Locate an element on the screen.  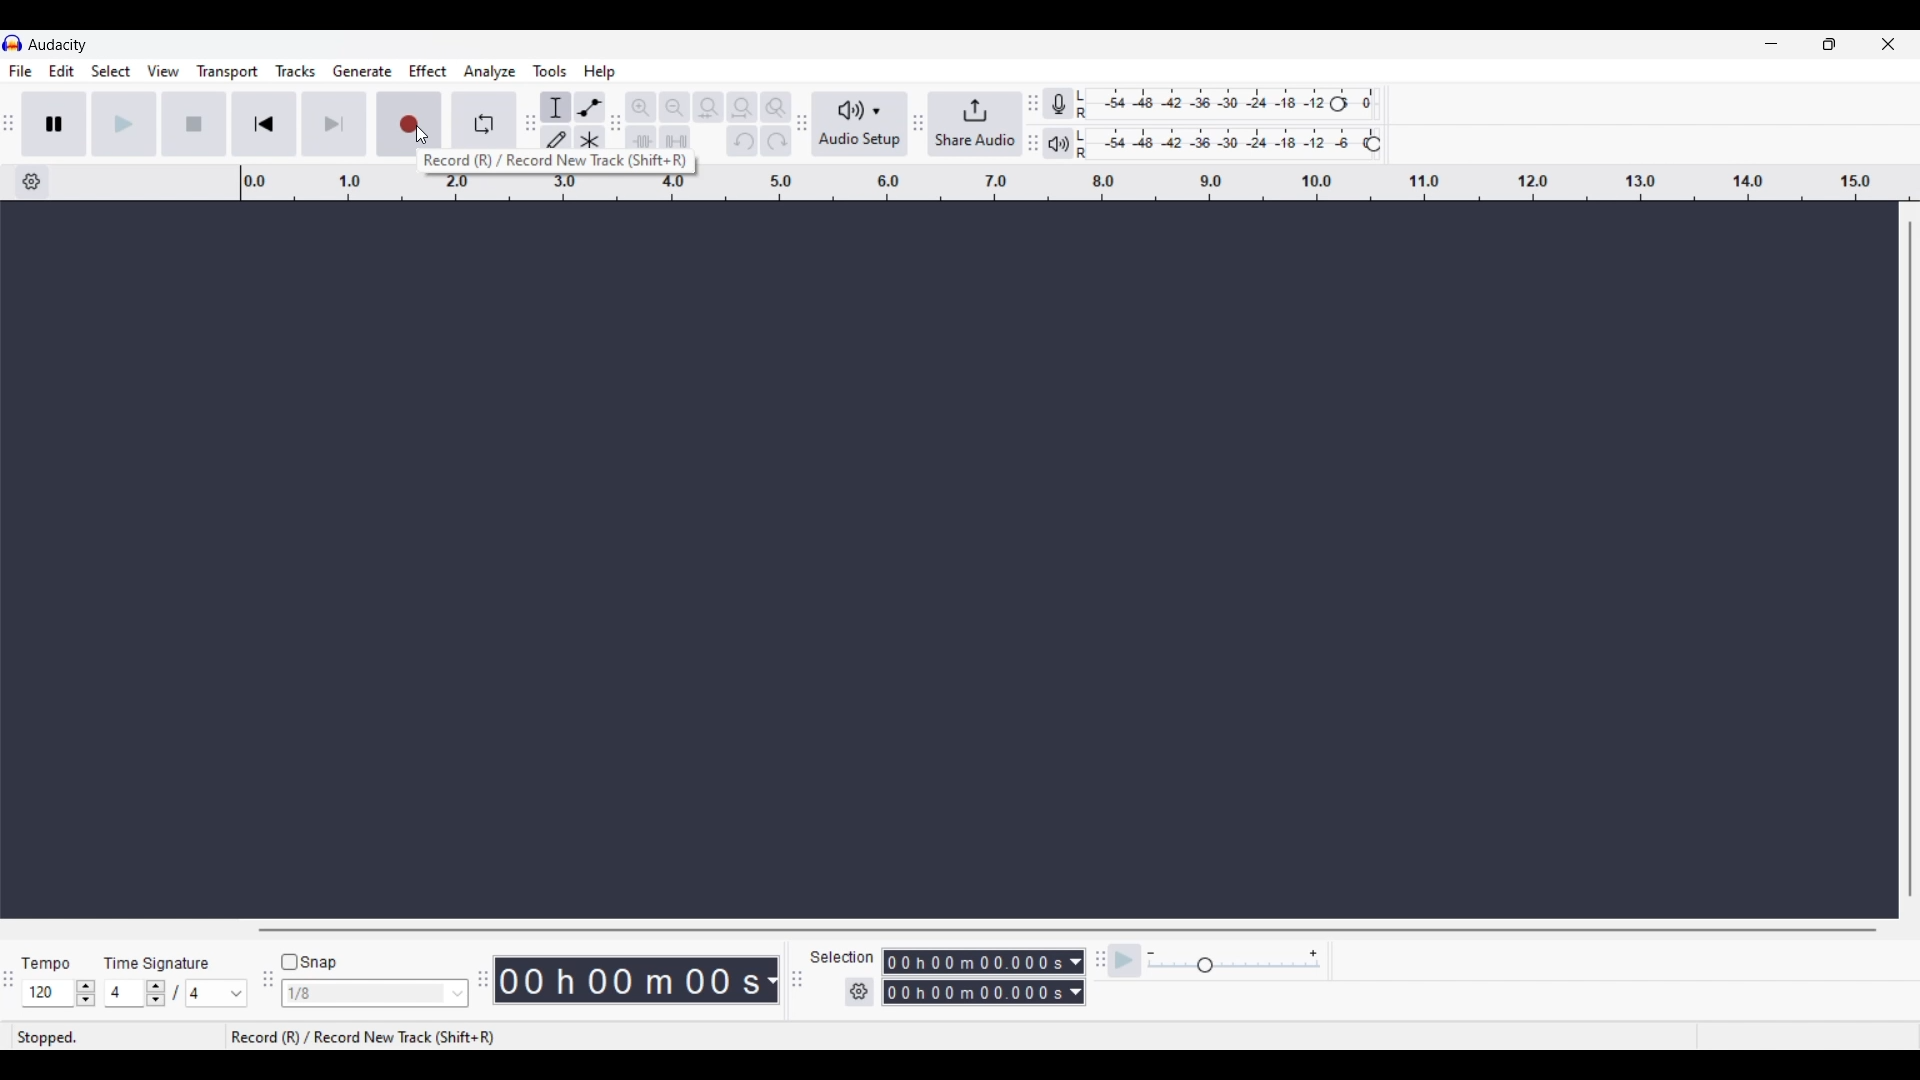
toolbar is located at coordinates (1096, 969).